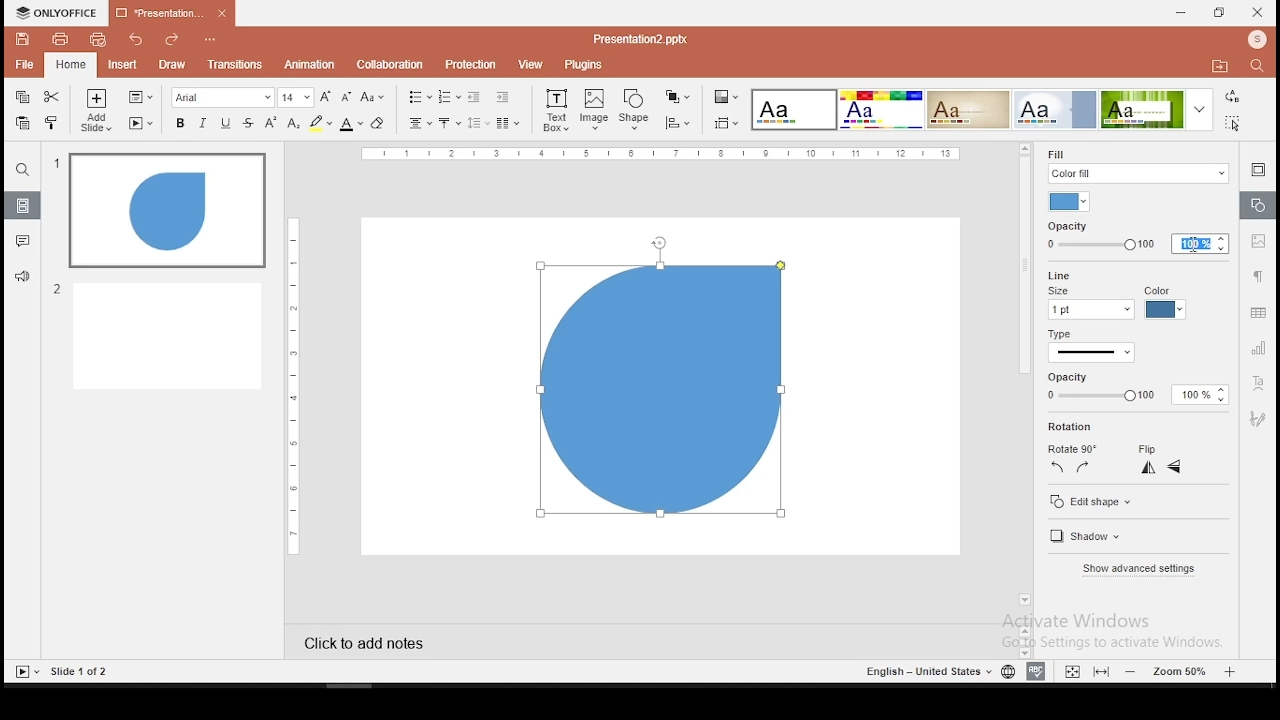  Describe the element at coordinates (311, 64) in the screenshot. I see `animation` at that location.